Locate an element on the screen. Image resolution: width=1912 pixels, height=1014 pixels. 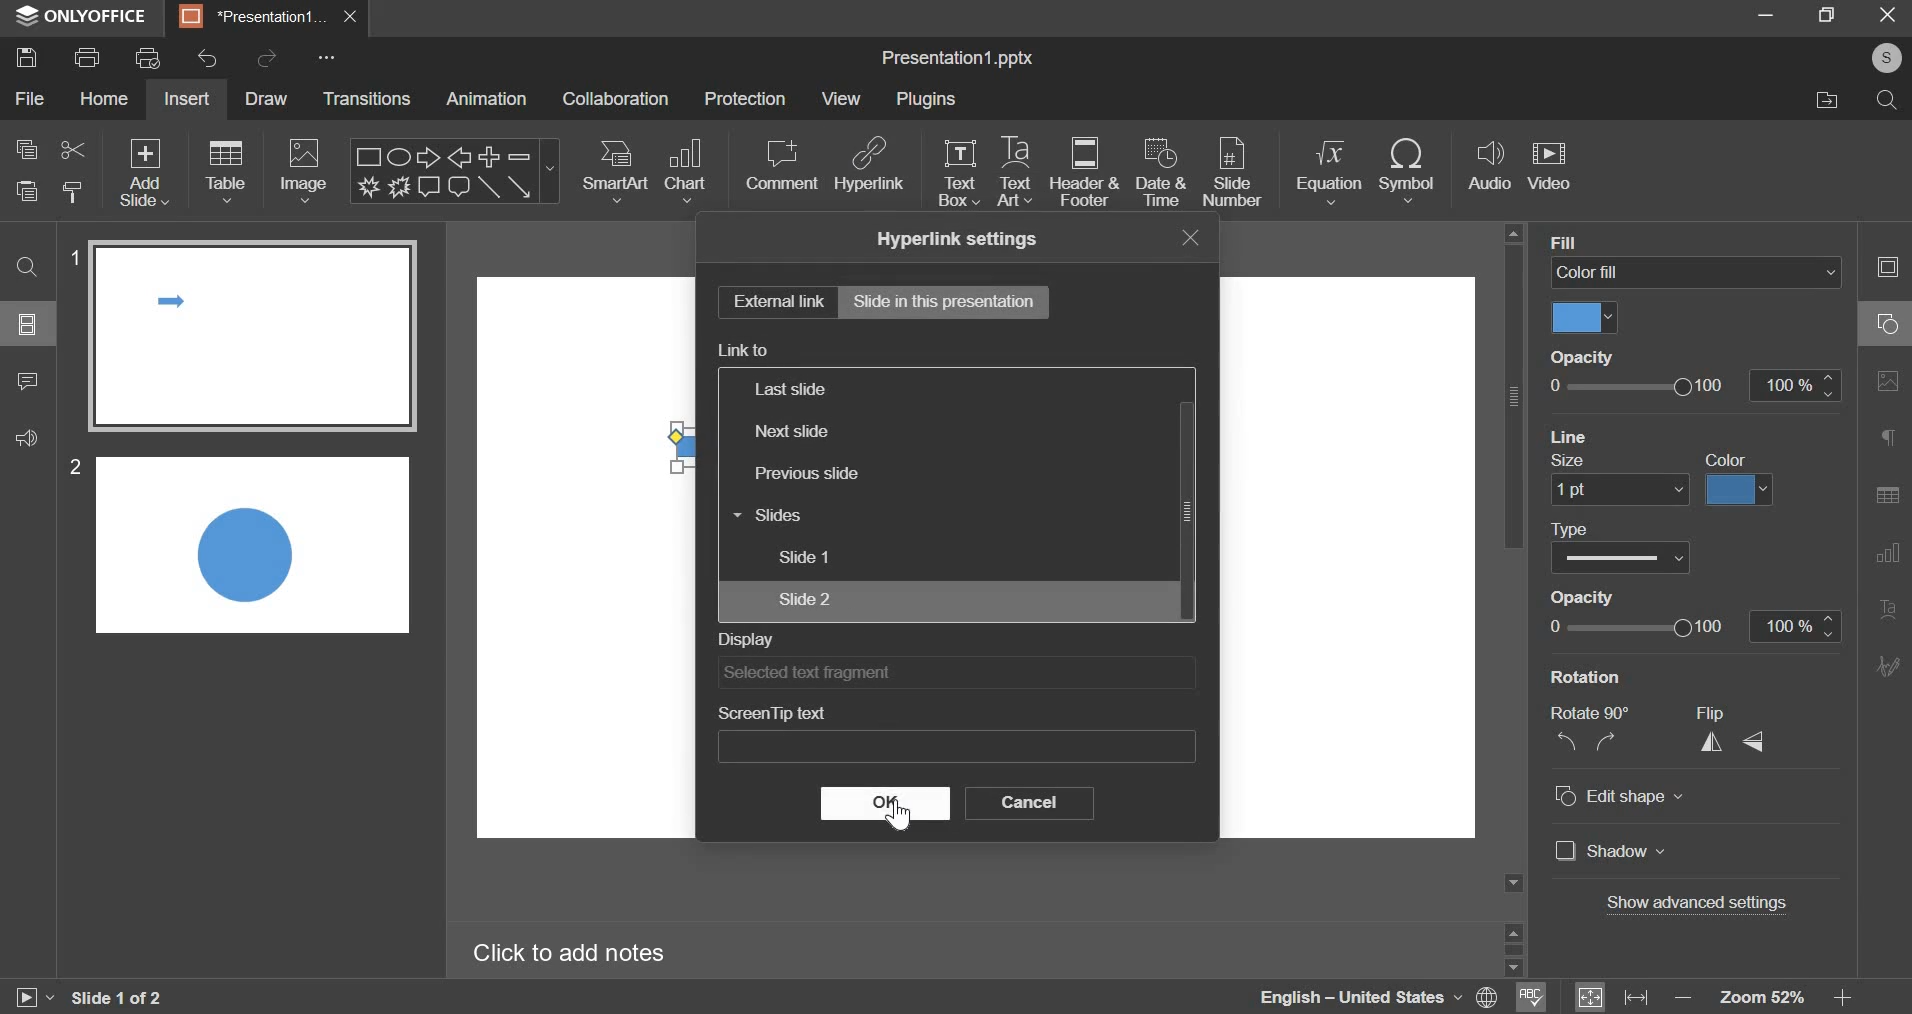
set size is located at coordinates (1620, 490).